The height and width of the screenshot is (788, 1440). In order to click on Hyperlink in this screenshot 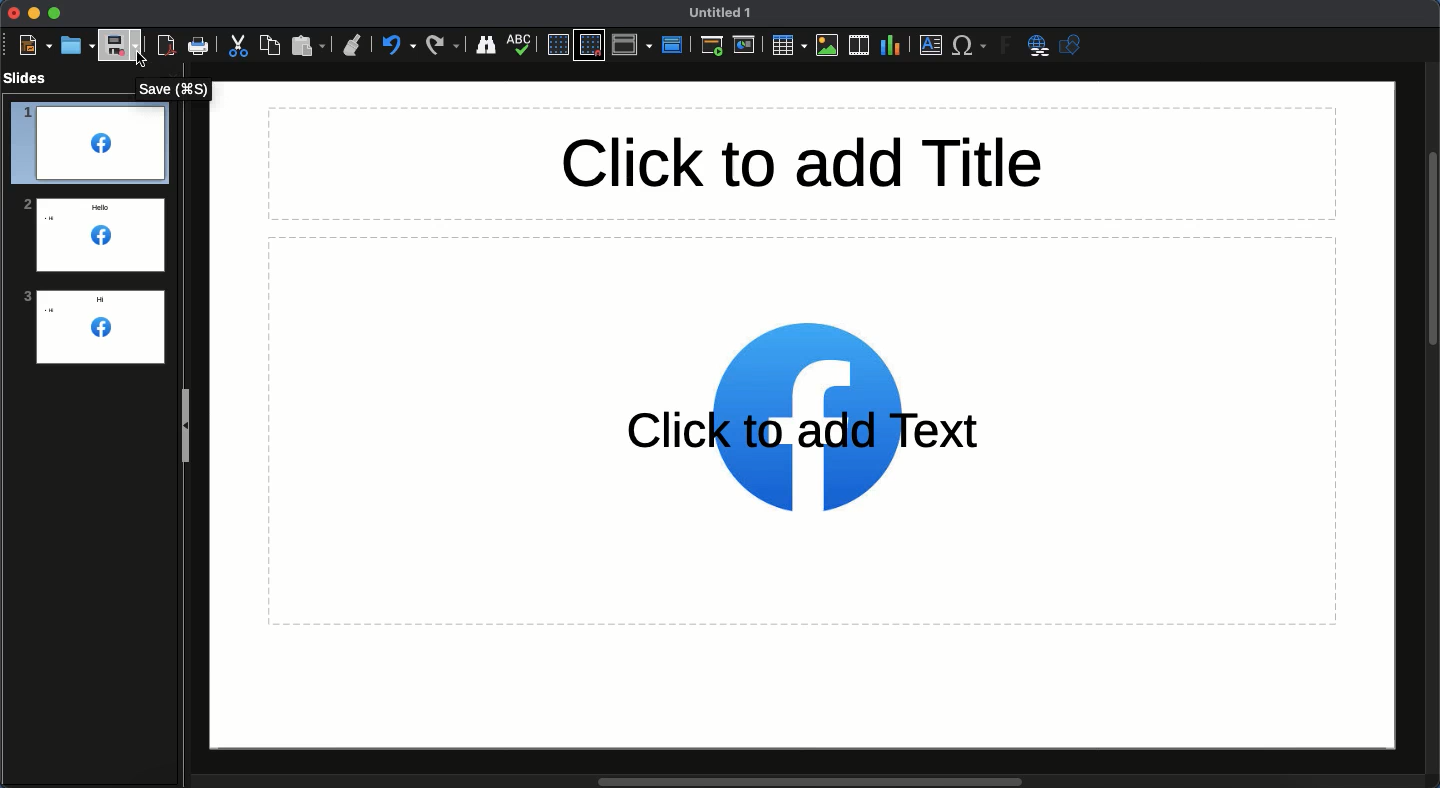, I will do `click(1038, 46)`.